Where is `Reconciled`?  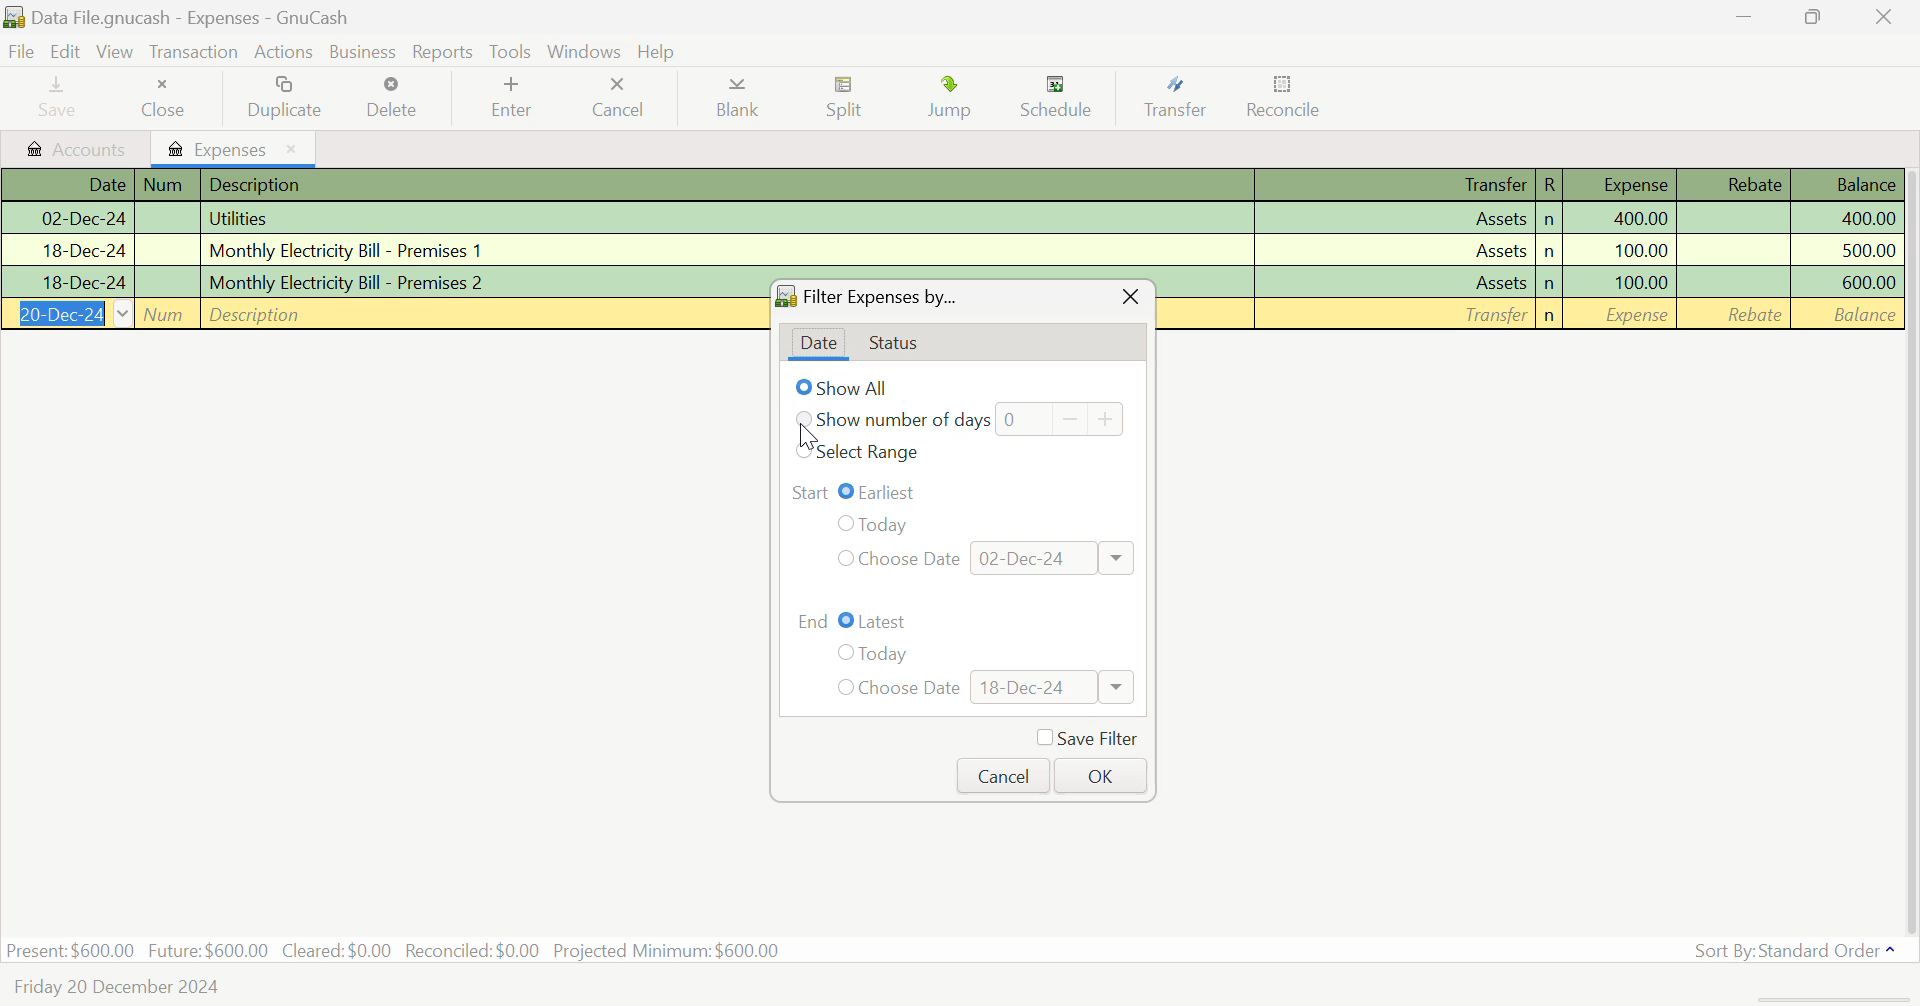 Reconciled is located at coordinates (473, 951).